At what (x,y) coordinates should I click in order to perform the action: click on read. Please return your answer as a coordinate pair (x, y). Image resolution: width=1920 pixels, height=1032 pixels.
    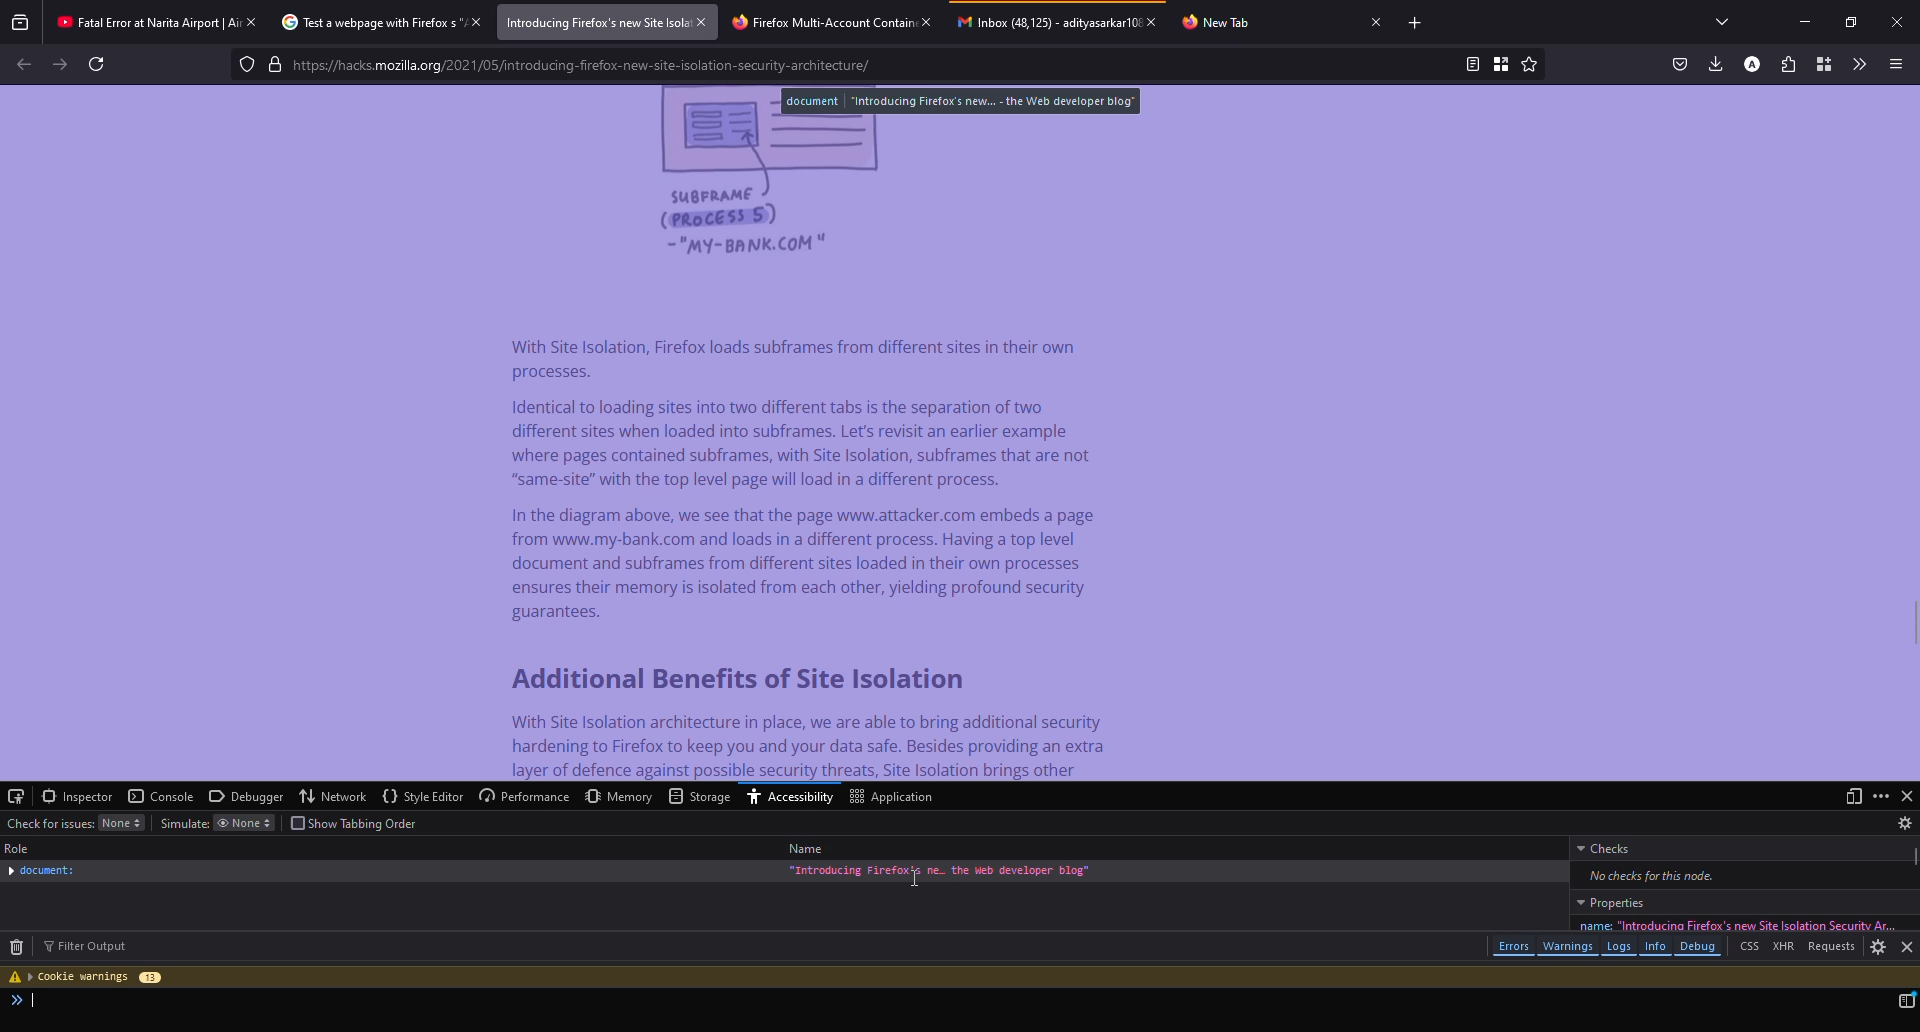
    Looking at the image, I should click on (1471, 63).